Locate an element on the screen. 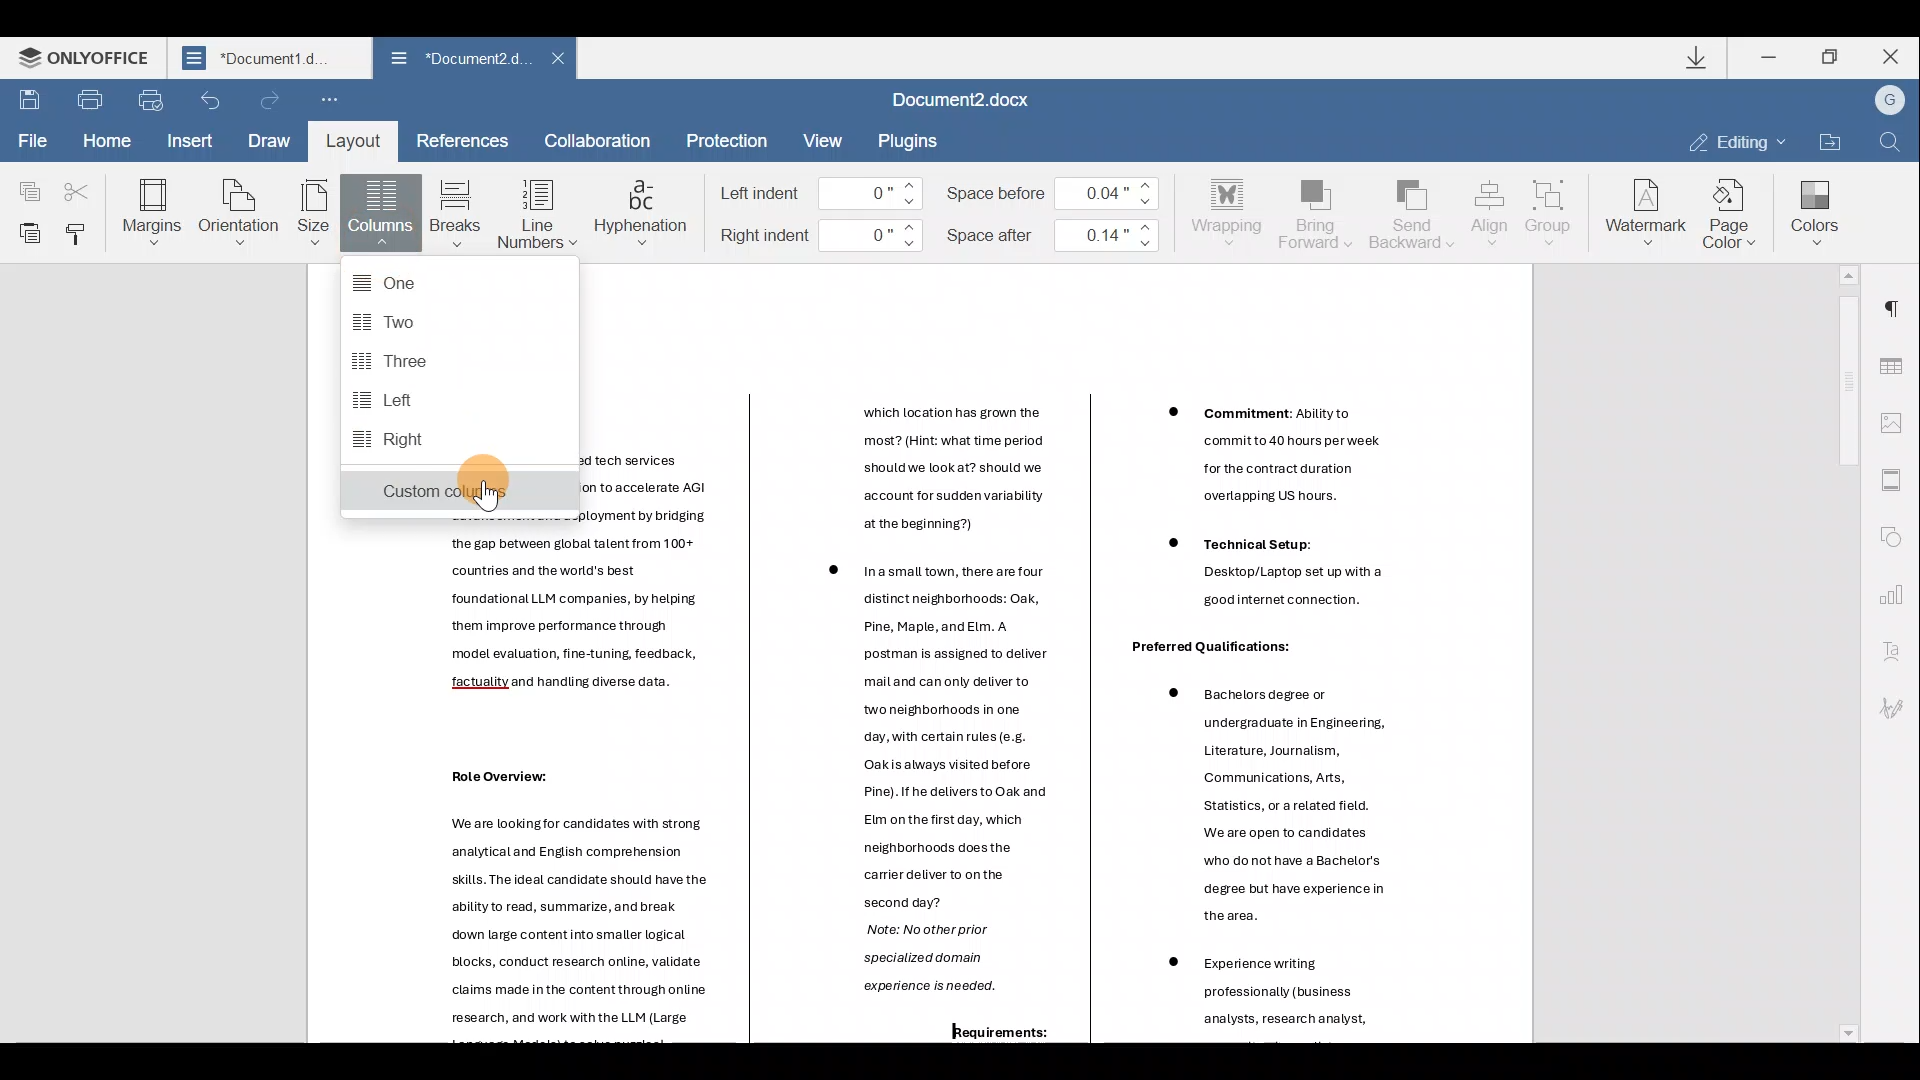 The width and height of the screenshot is (1920, 1080).  is located at coordinates (1261, 452).